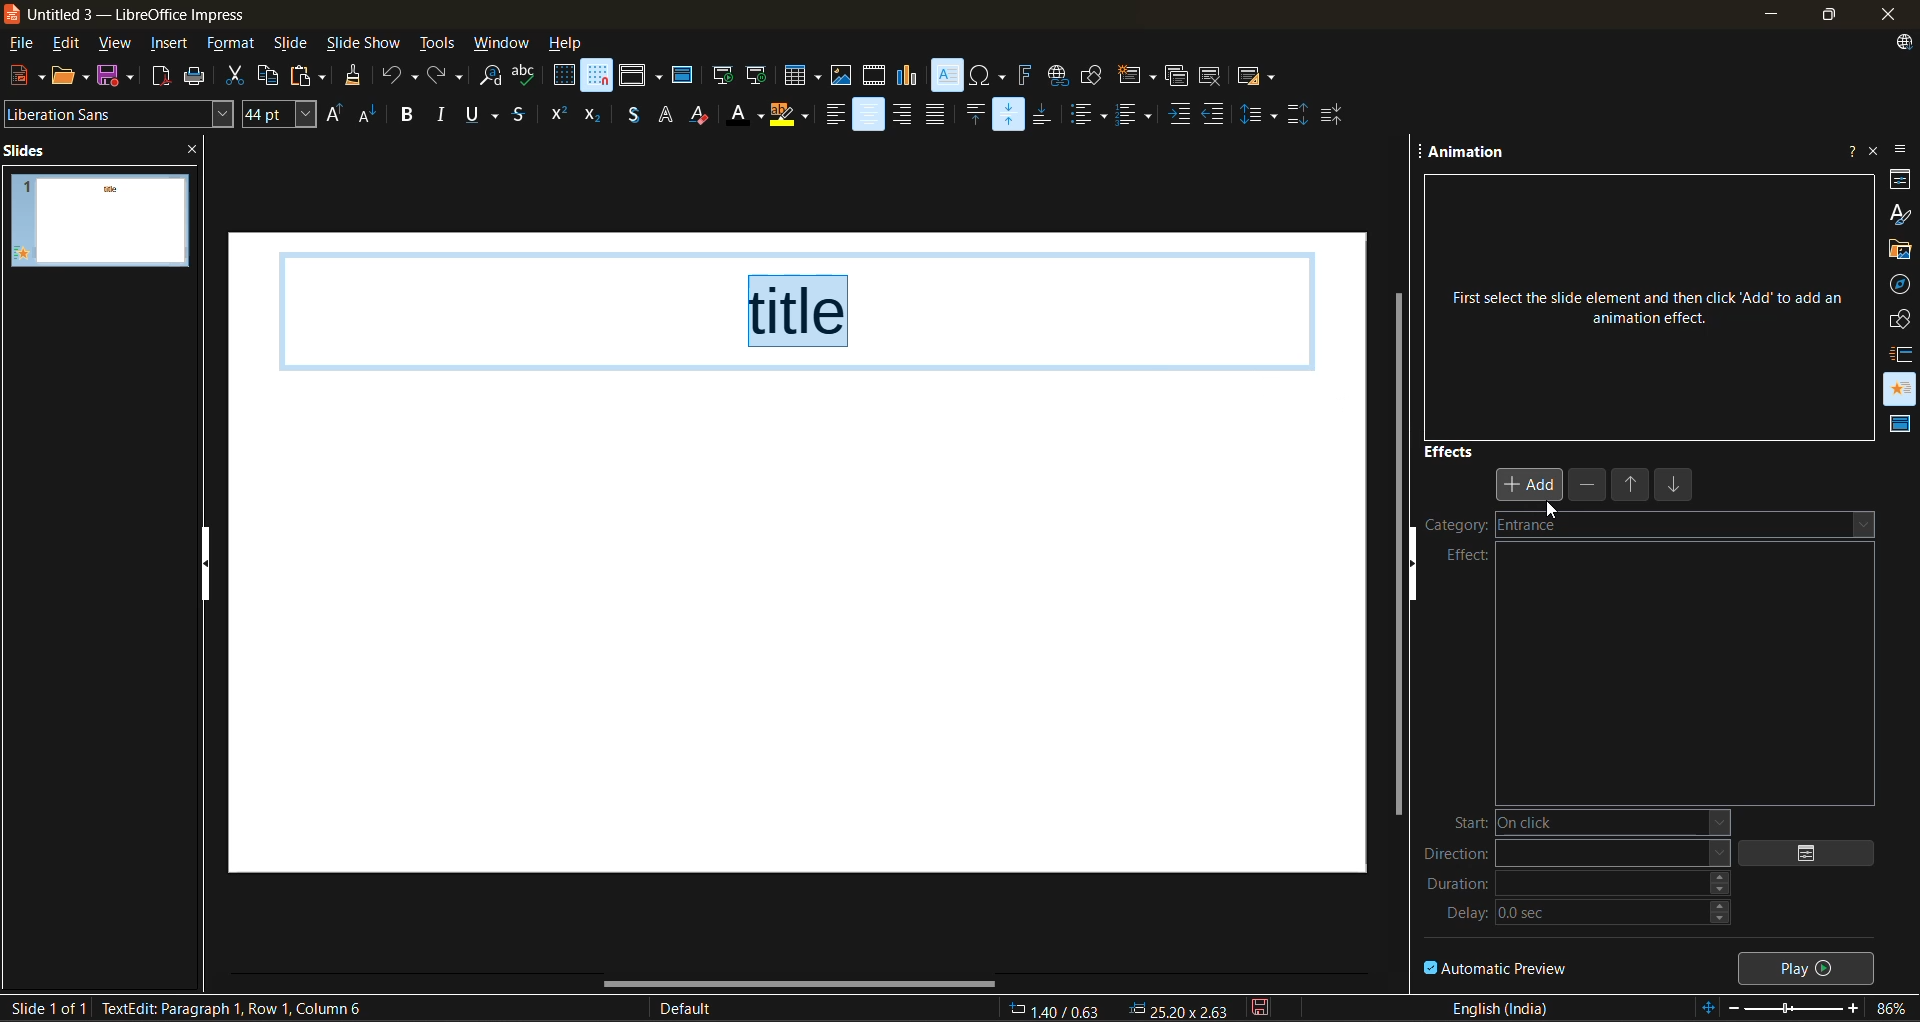 Image resolution: width=1920 pixels, height=1022 pixels. Describe the element at coordinates (334, 115) in the screenshot. I see `increase font size` at that location.